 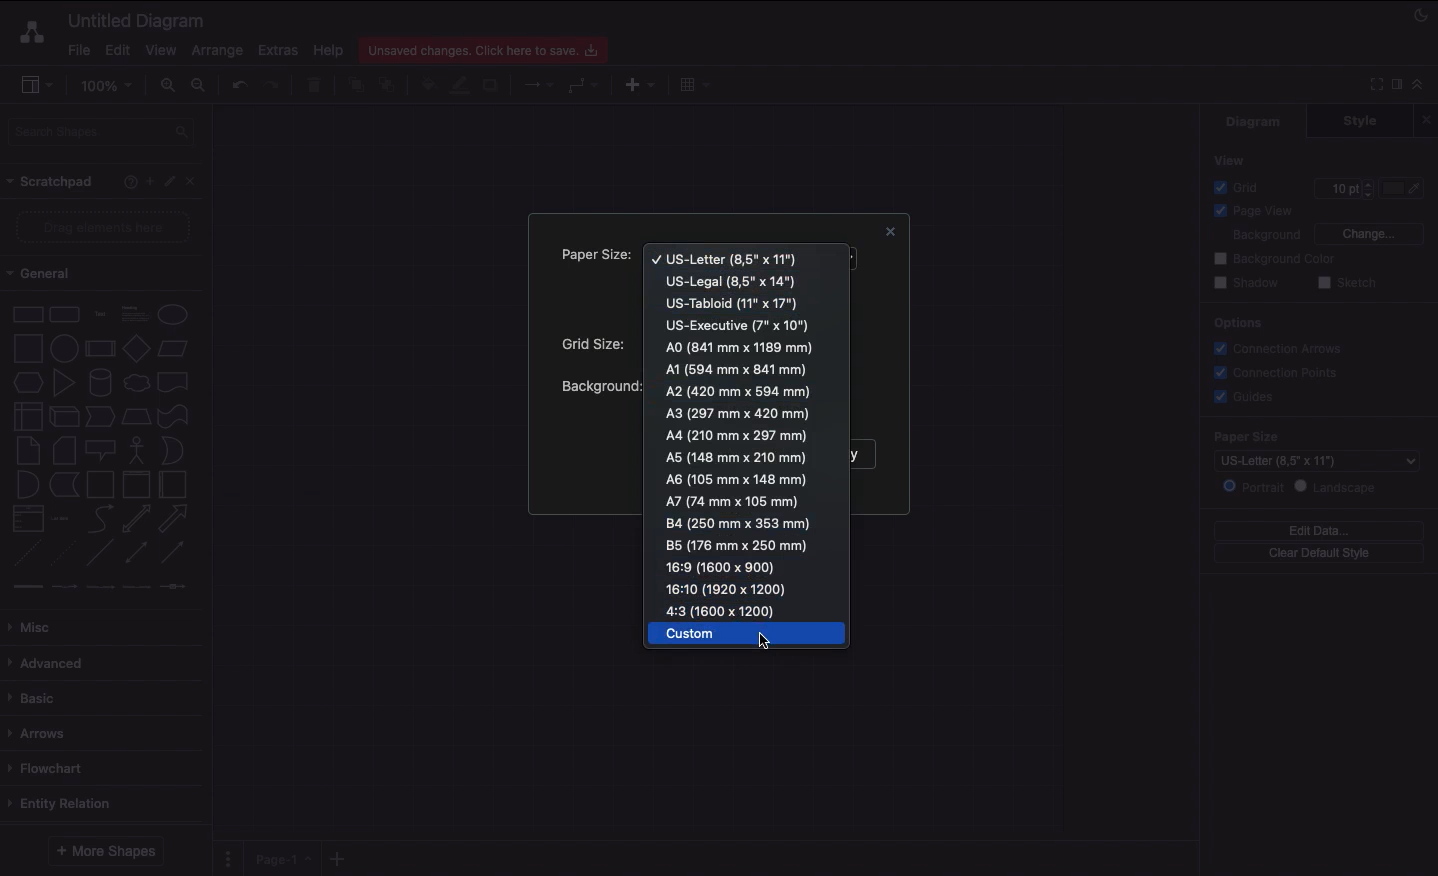 I want to click on Diagram, so click(x=1255, y=121).